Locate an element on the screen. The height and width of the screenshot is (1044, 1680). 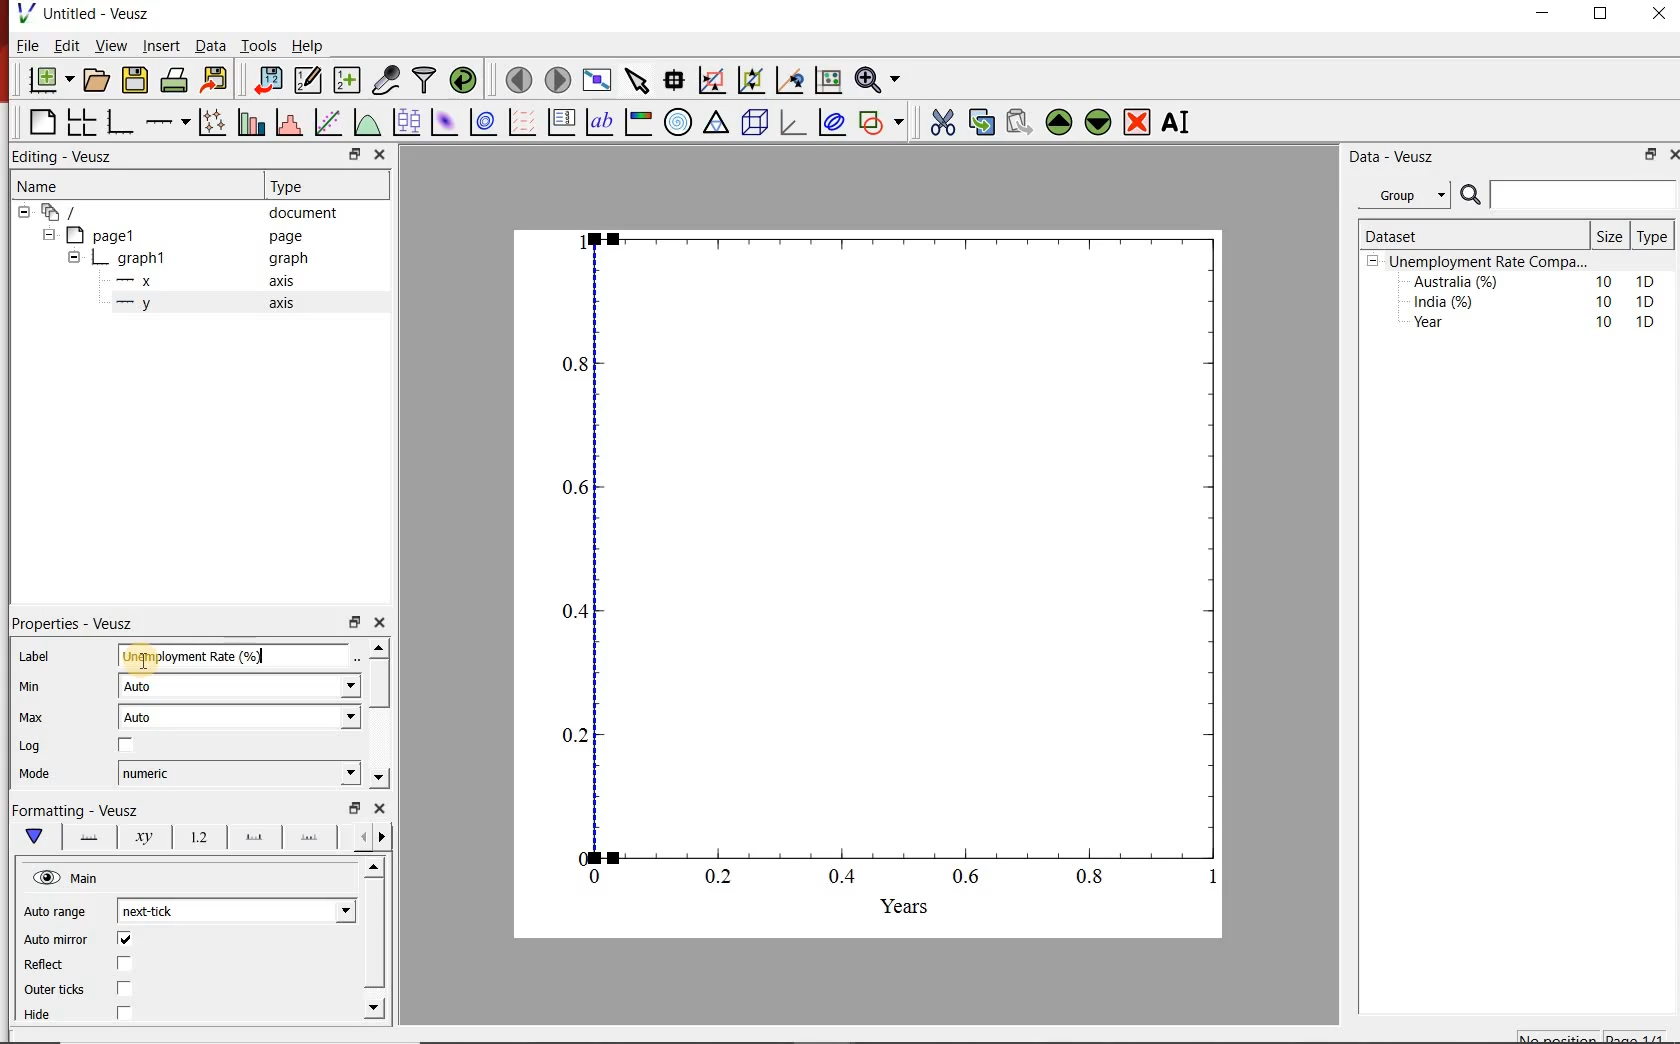
copy the widgets is located at coordinates (980, 122).